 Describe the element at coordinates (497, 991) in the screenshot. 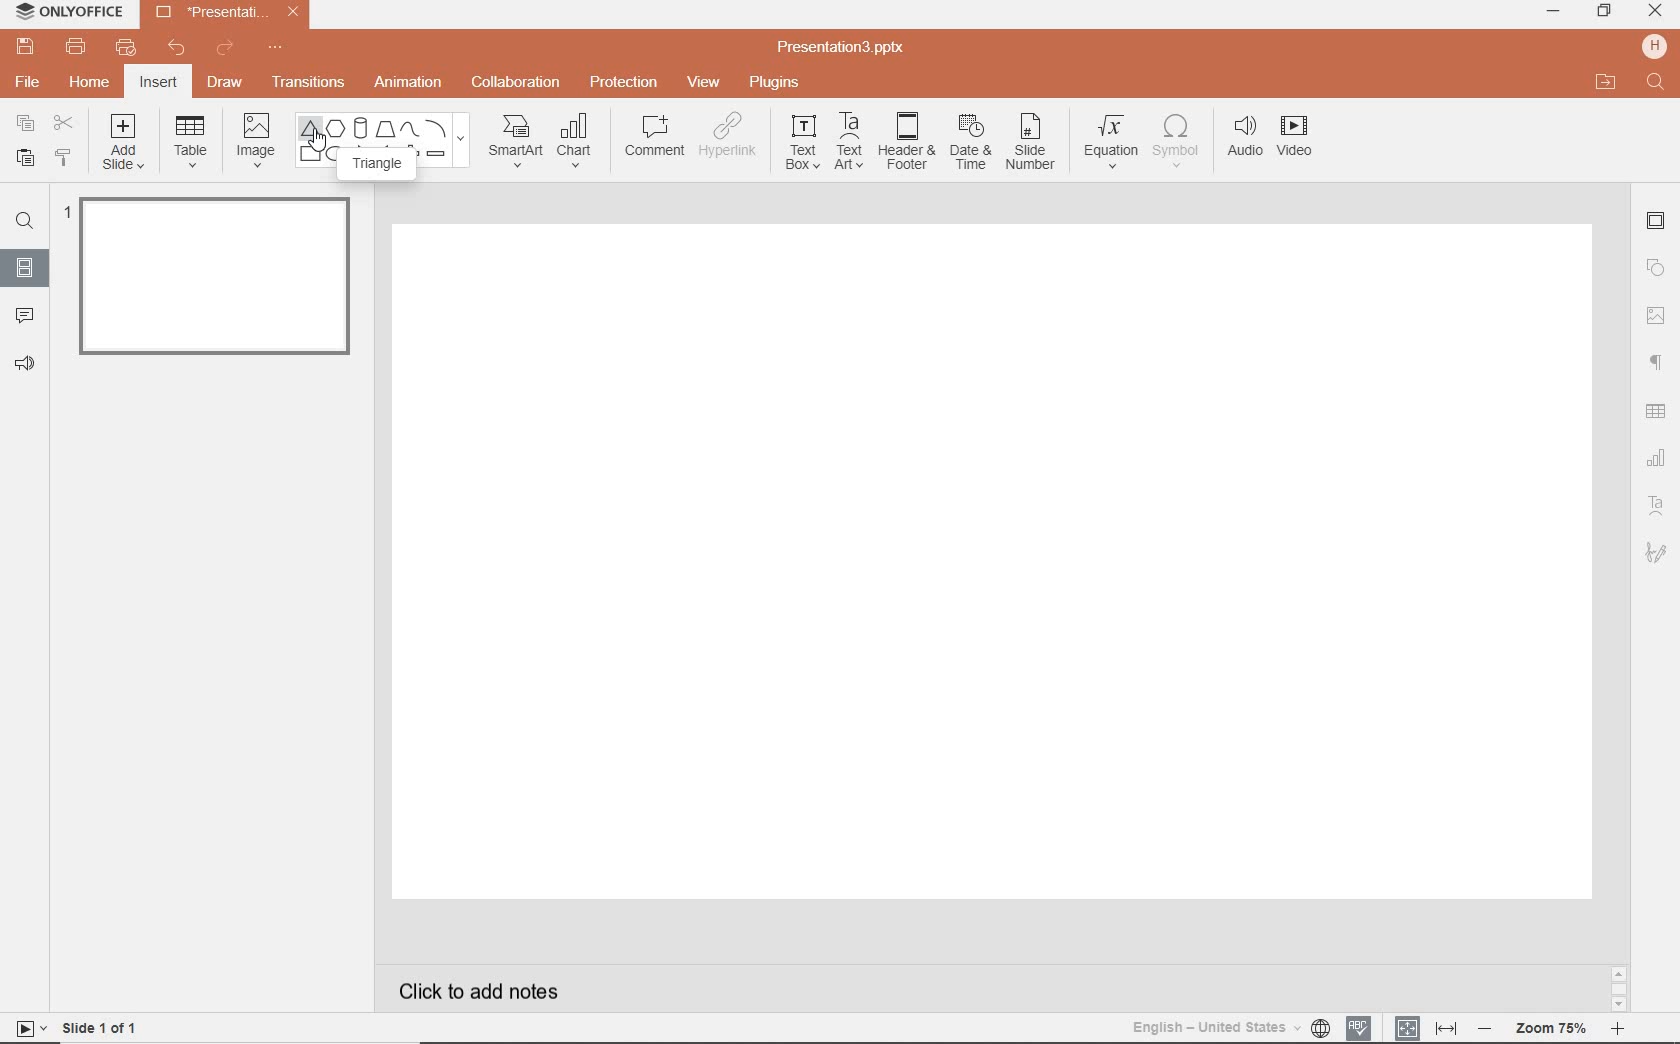

I see `CLICK TO ADD NOTES` at that location.